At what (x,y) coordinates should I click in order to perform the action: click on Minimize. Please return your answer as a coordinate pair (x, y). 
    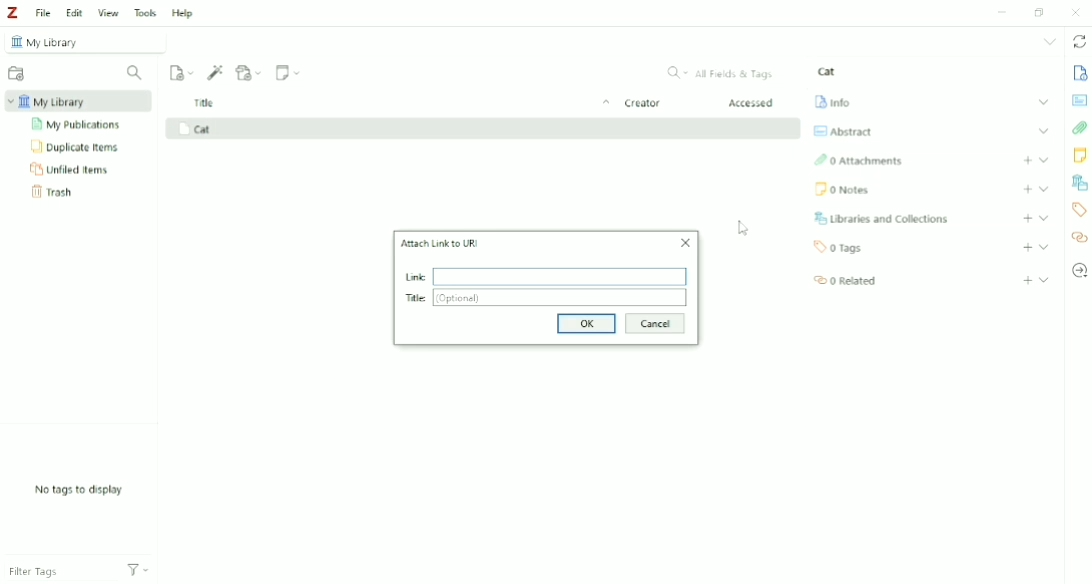
    Looking at the image, I should click on (999, 13).